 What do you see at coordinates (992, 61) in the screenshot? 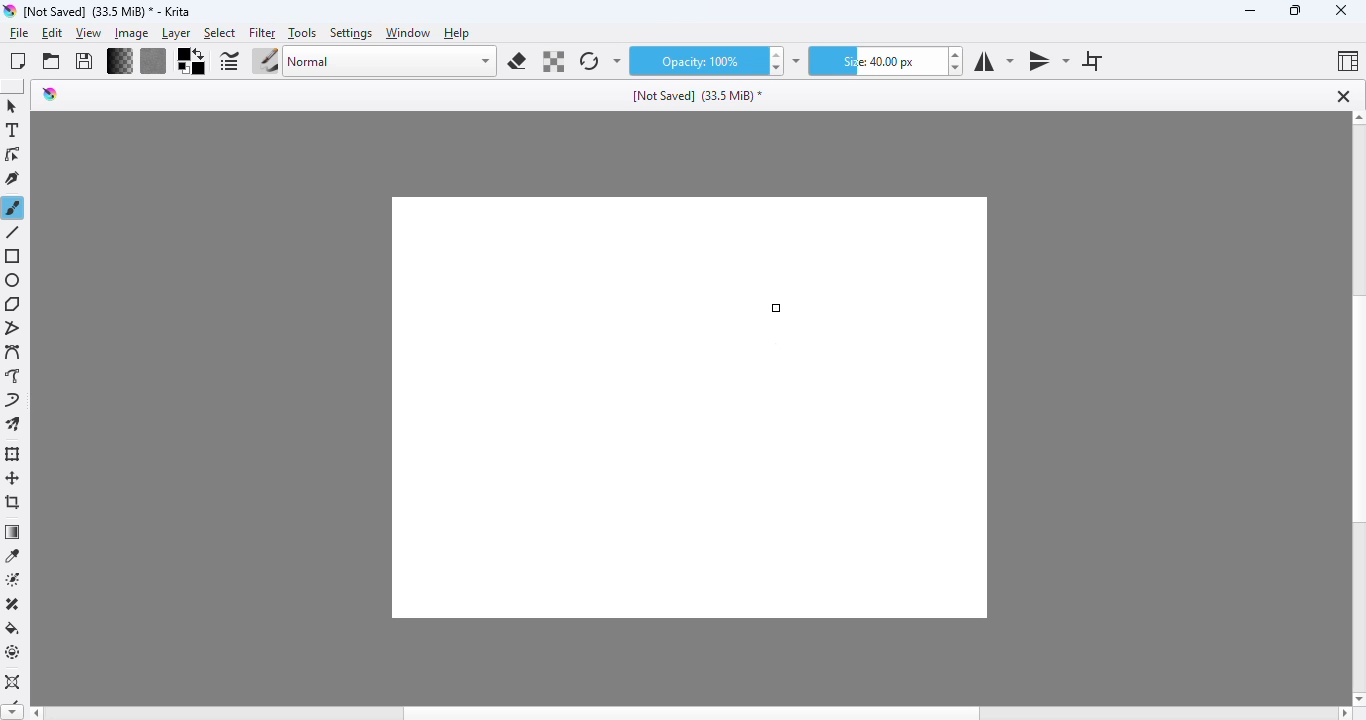
I see `horizontal mirror tool` at bounding box center [992, 61].